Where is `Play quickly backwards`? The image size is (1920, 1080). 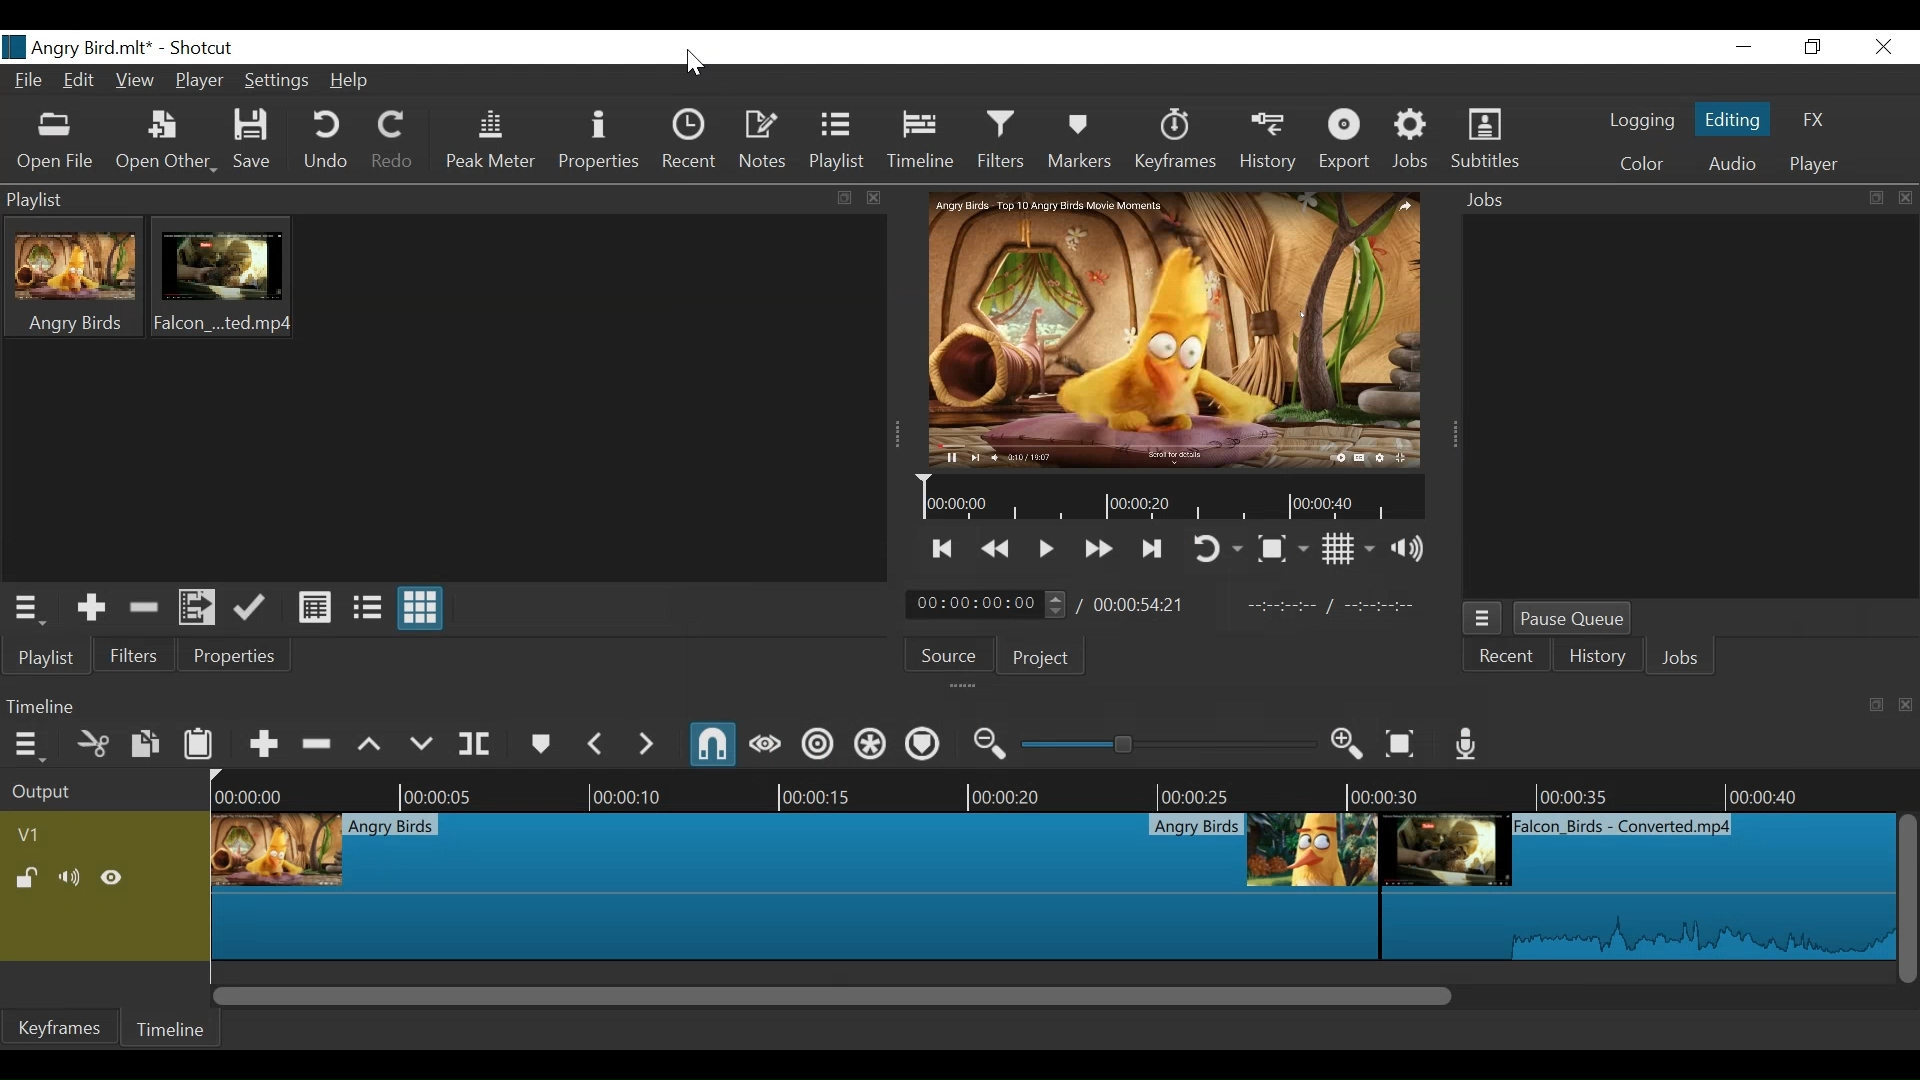
Play quickly backwards is located at coordinates (994, 548).